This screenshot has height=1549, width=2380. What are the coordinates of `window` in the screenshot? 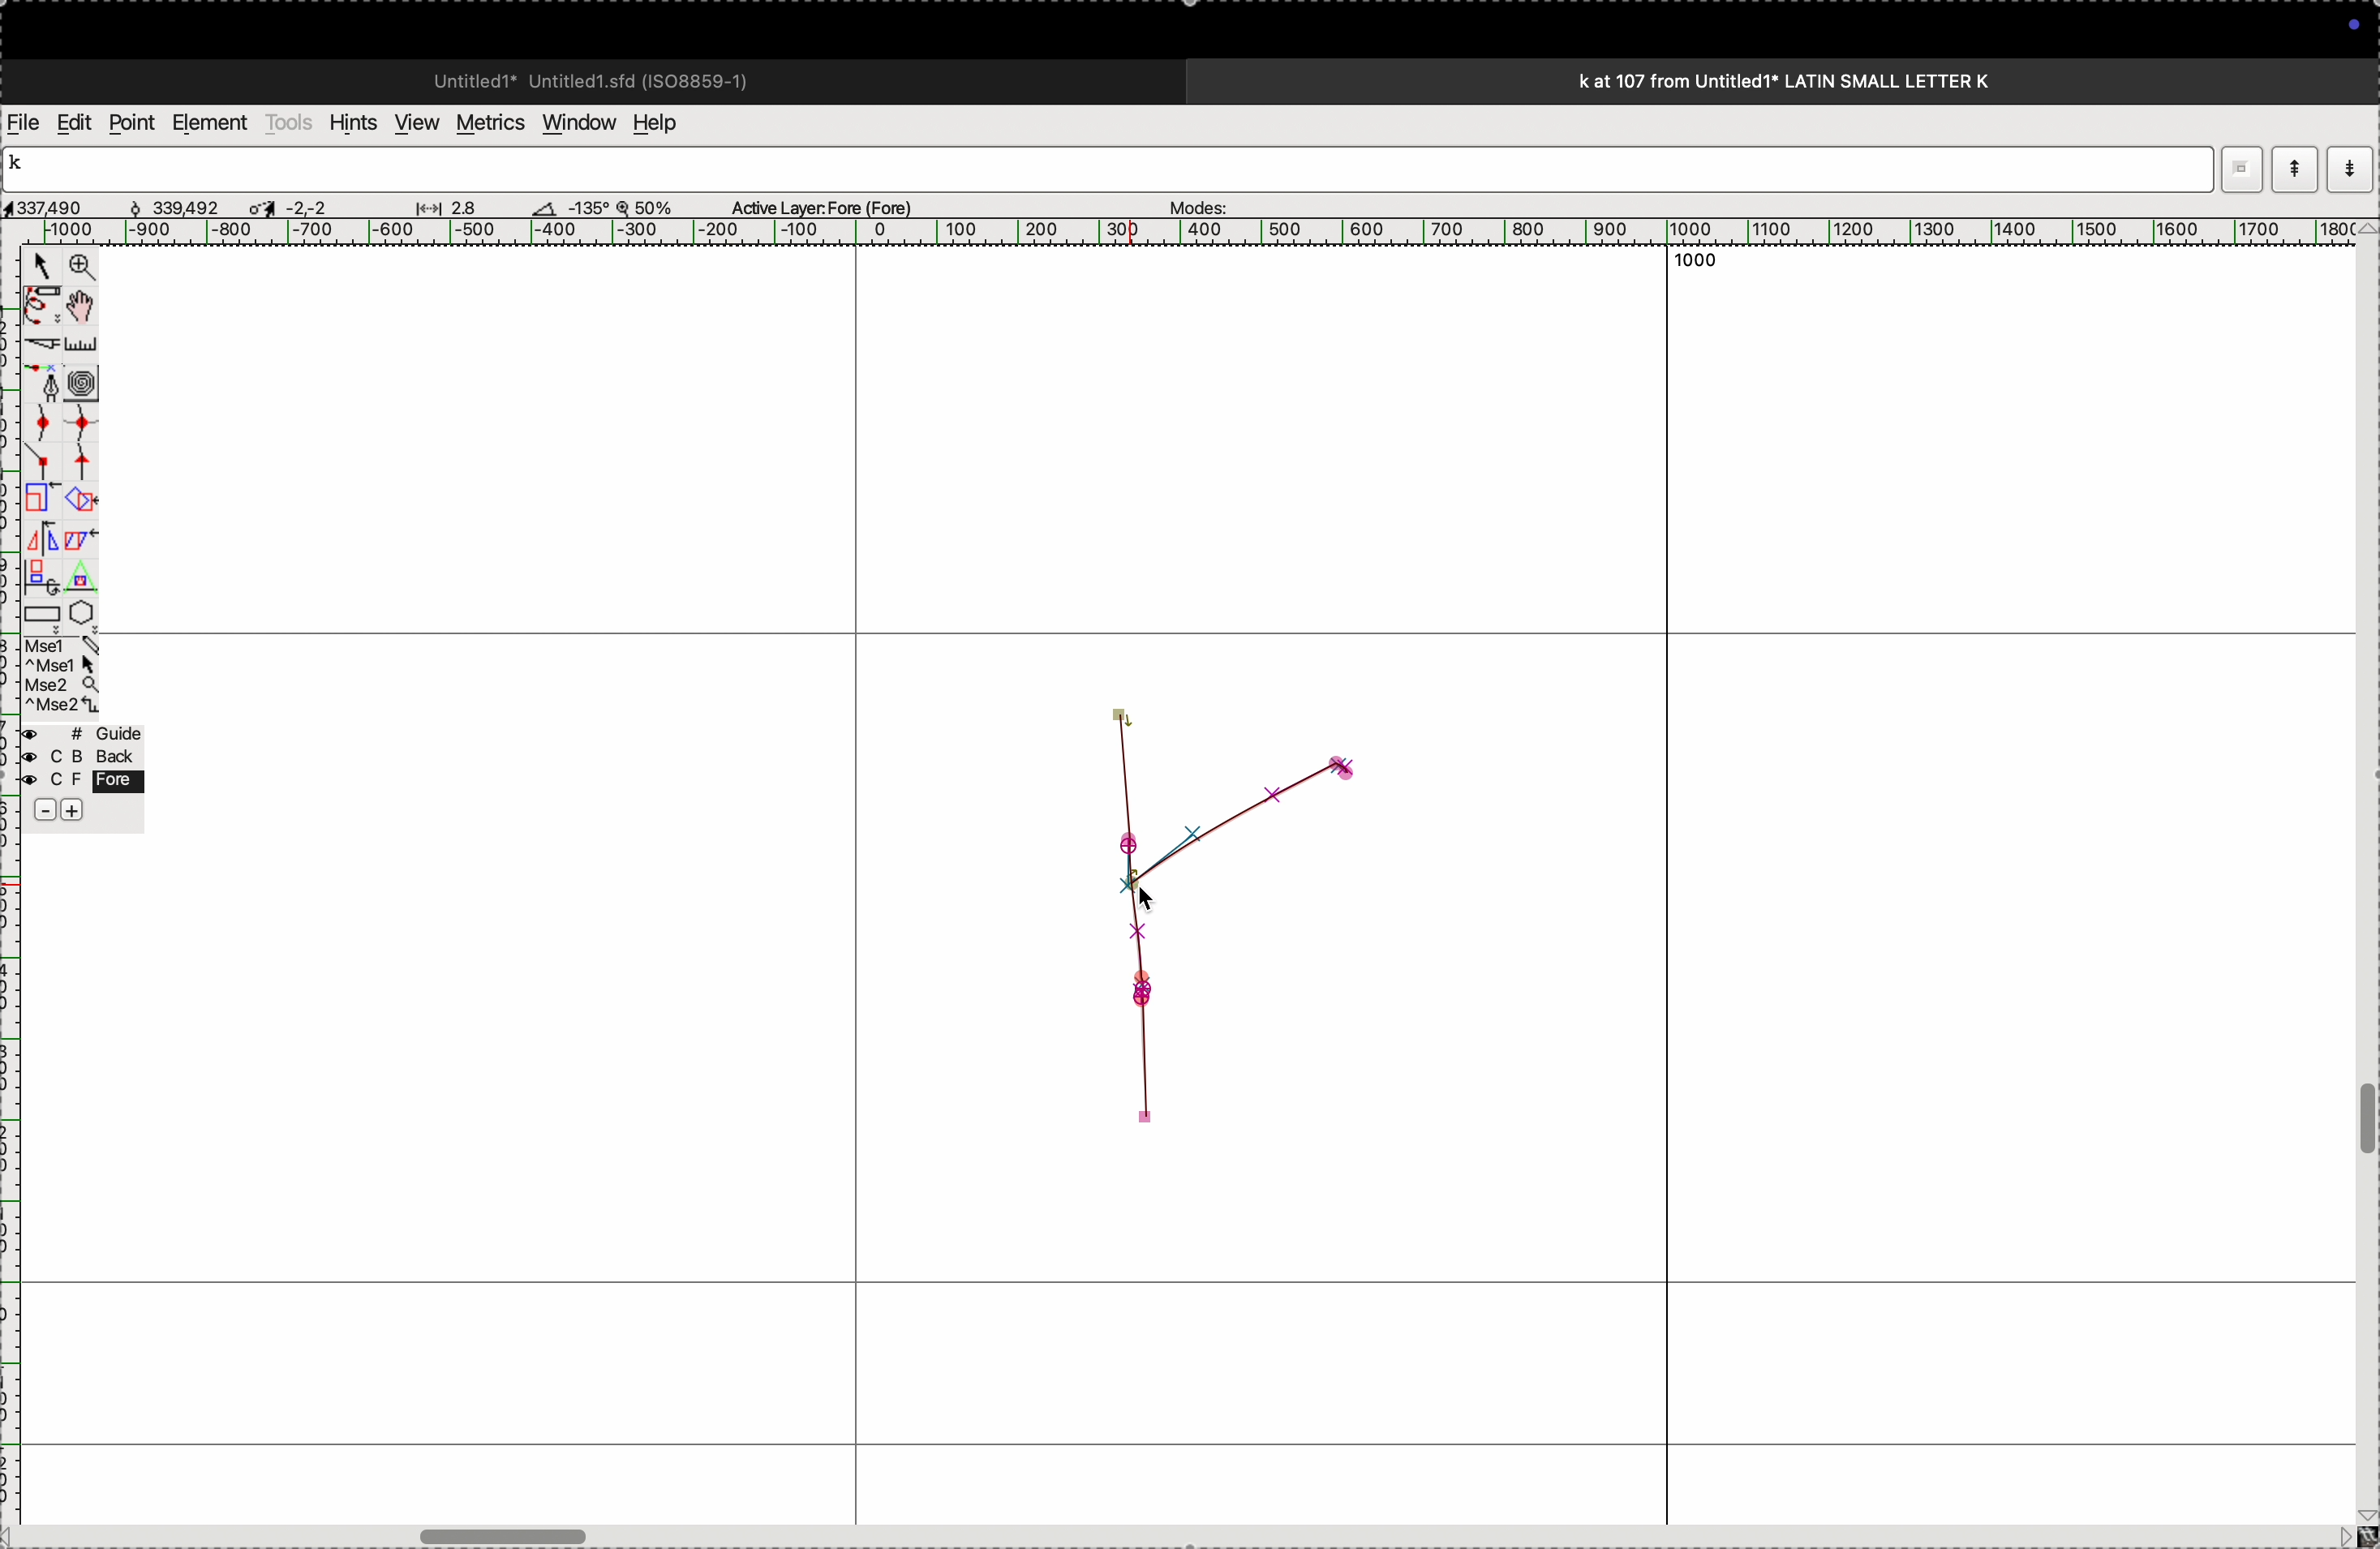 It's located at (575, 121).